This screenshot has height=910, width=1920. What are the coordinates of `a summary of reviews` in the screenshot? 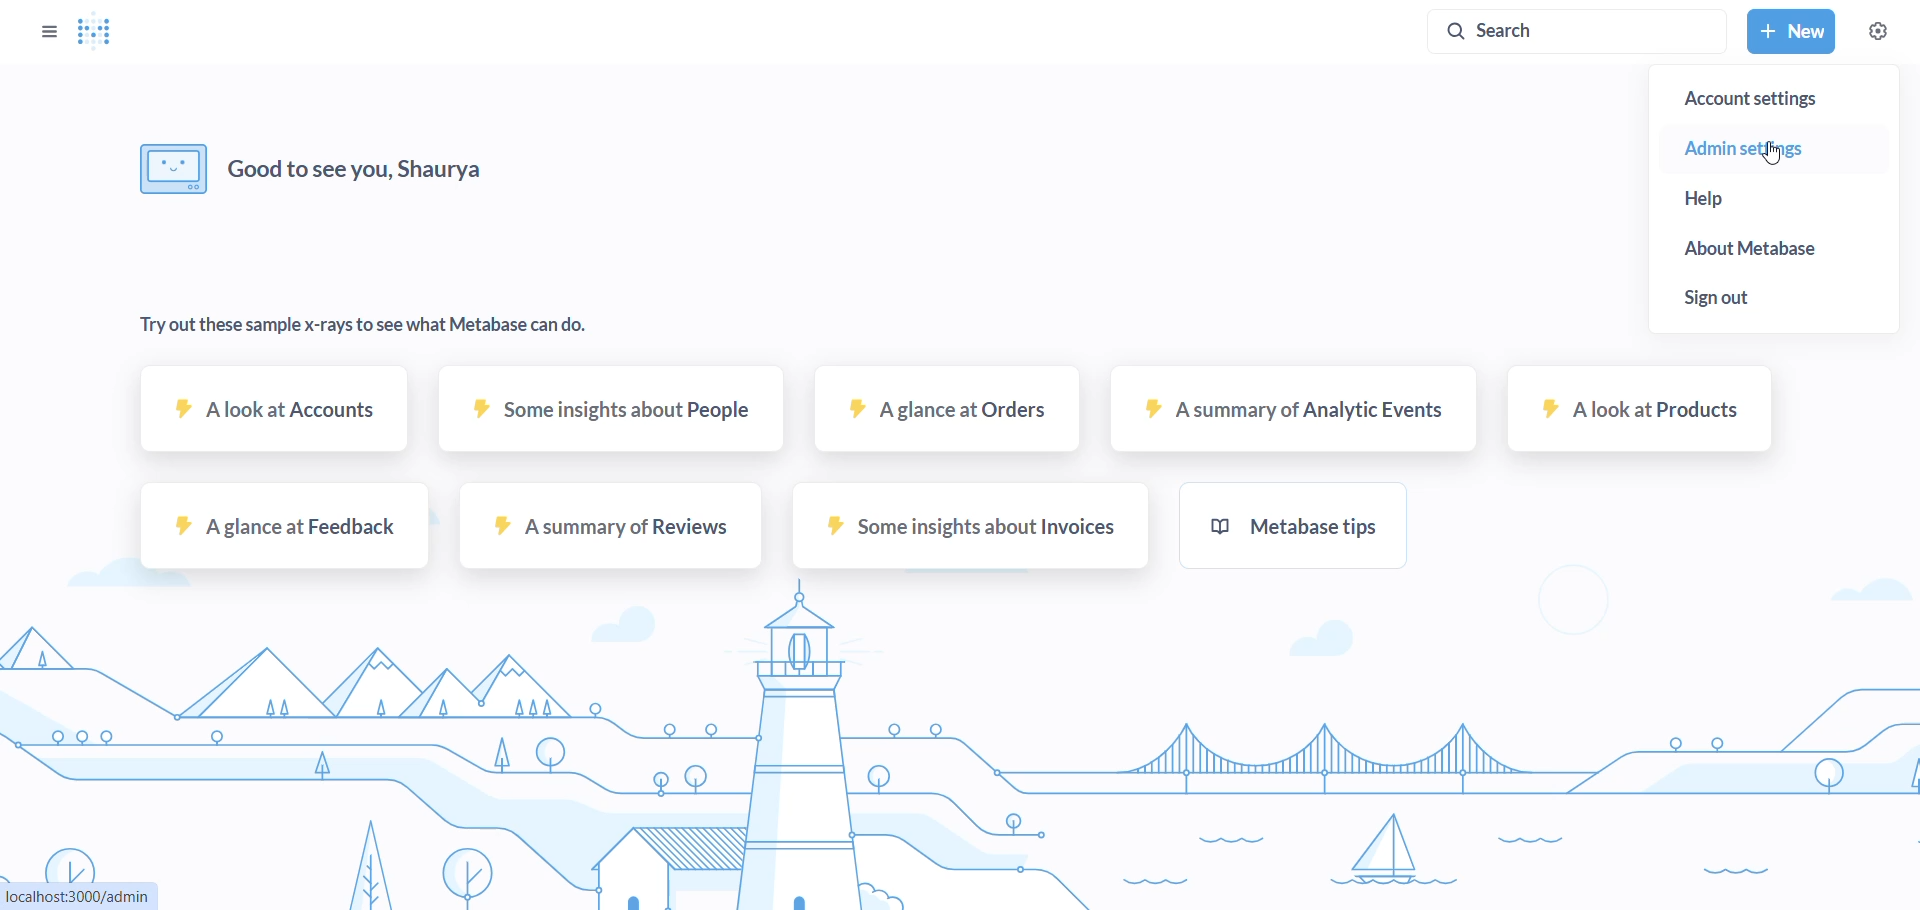 It's located at (608, 532).